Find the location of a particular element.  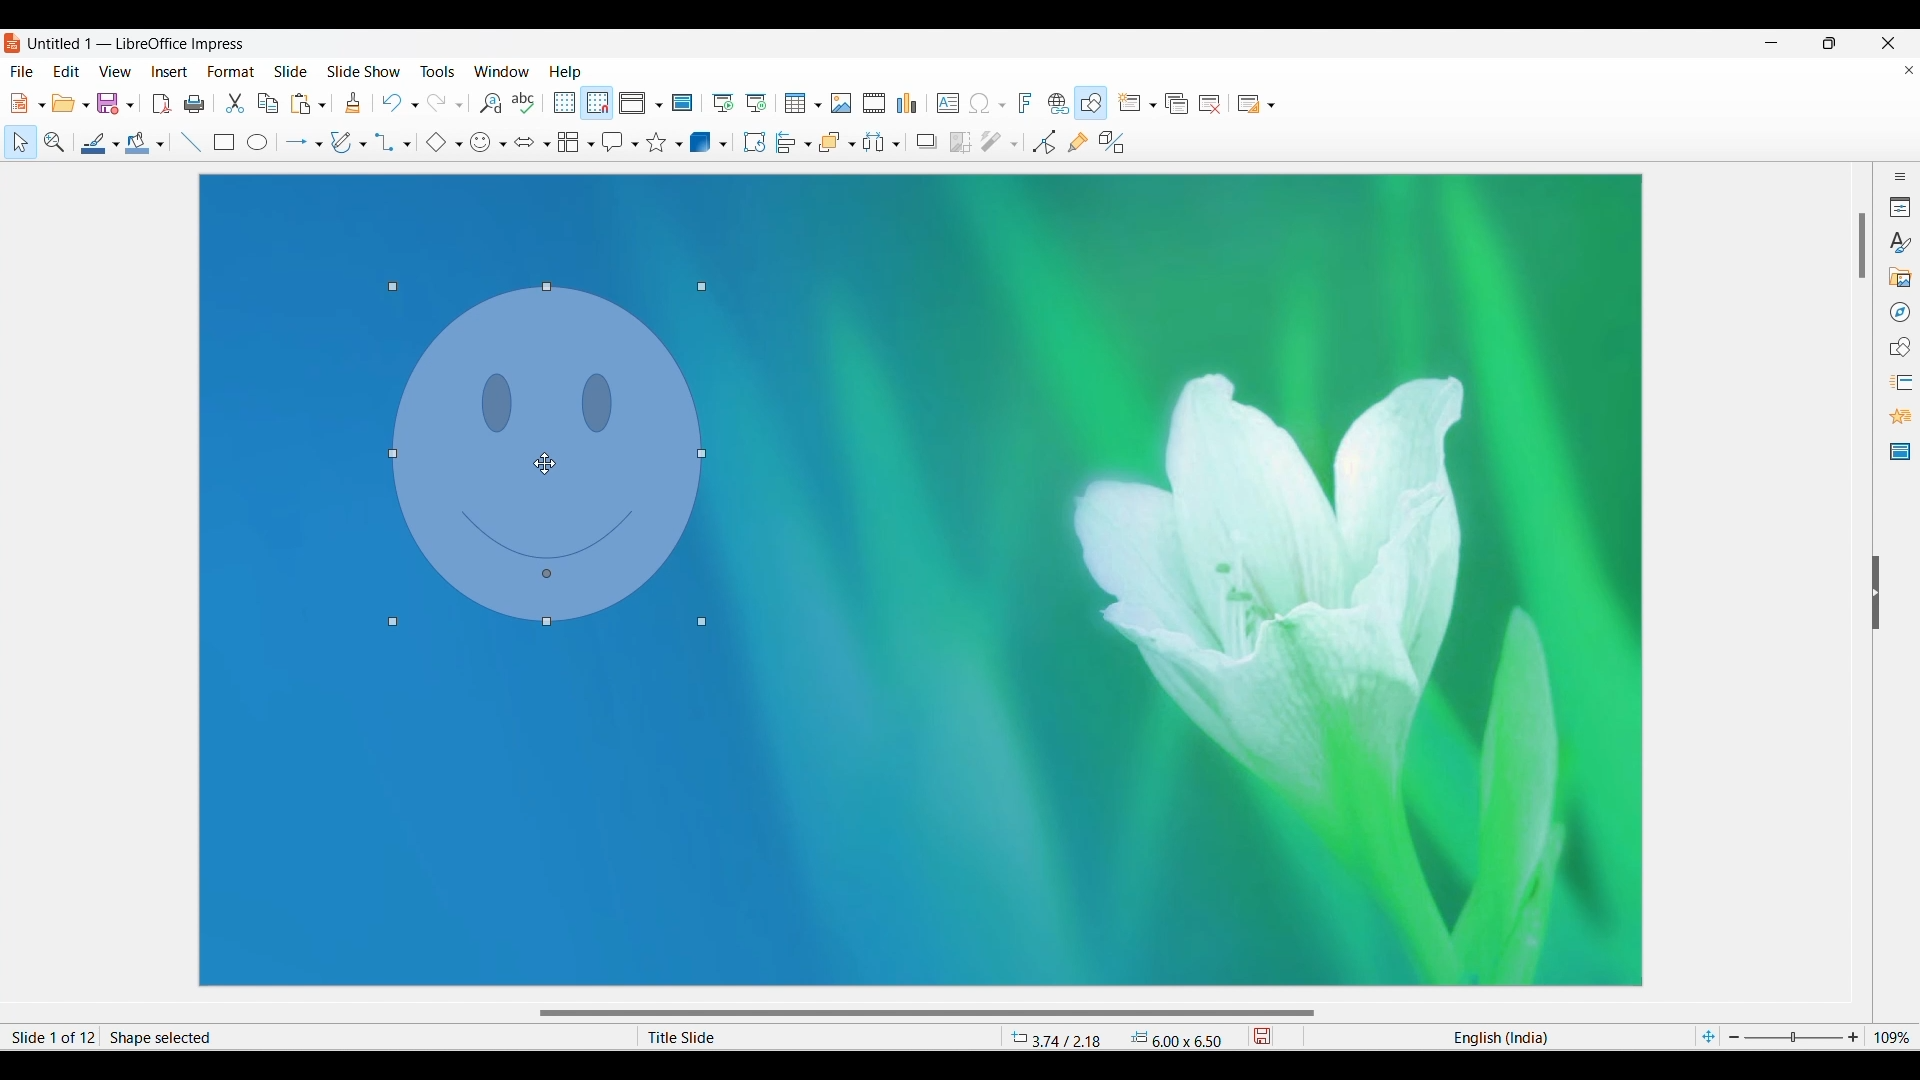

Insert image is located at coordinates (841, 103).